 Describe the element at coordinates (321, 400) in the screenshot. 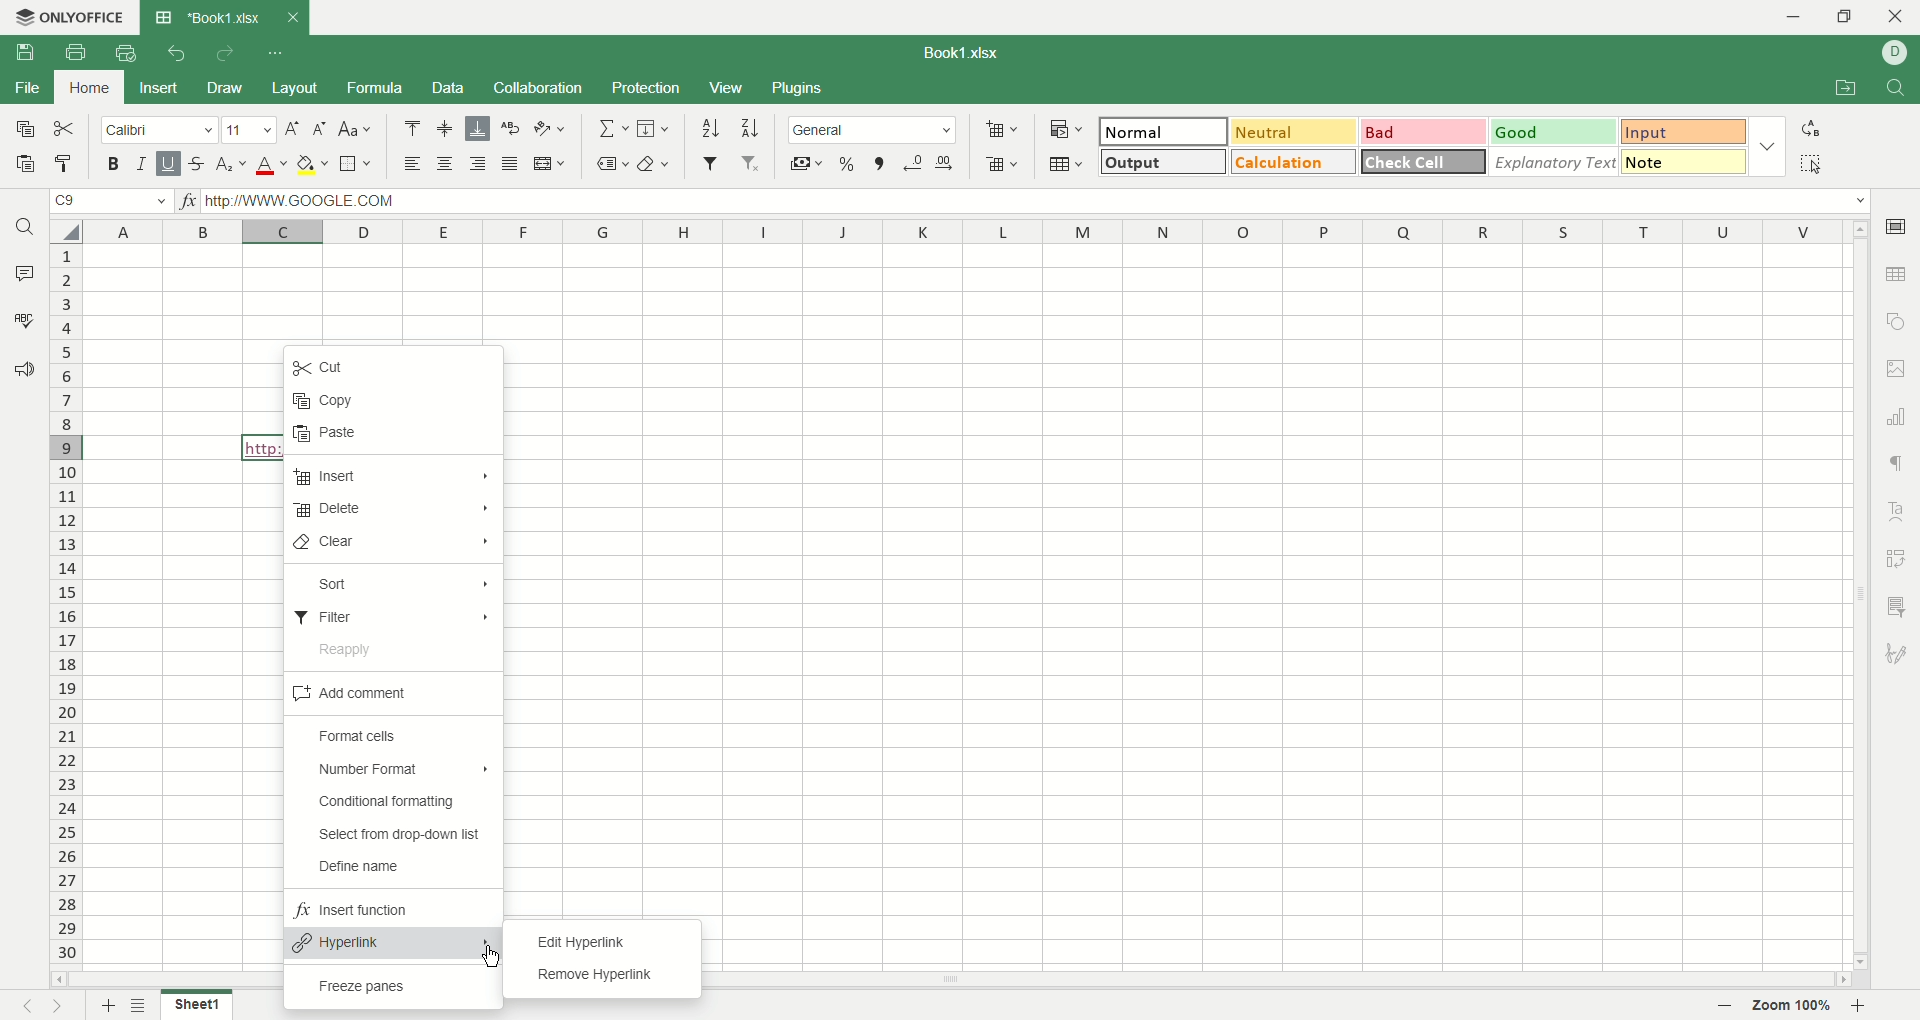

I see `copy` at that location.